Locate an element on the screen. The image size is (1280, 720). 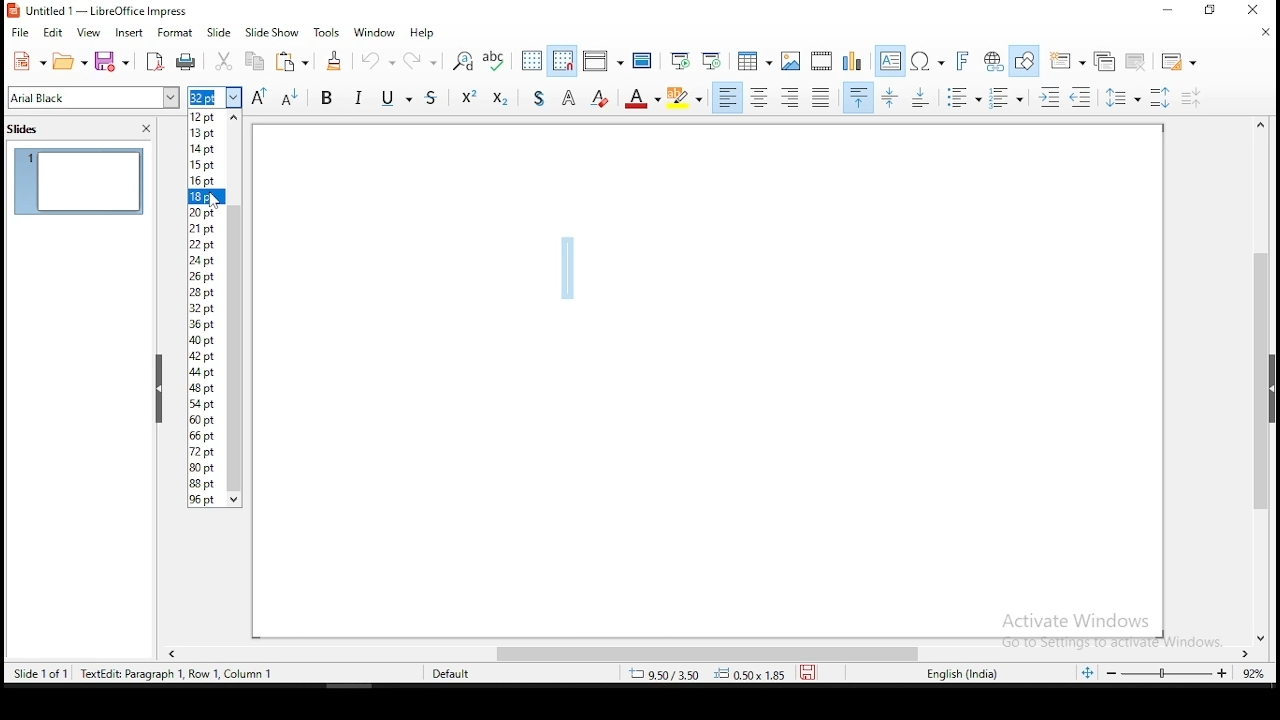
copy is located at coordinates (253, 61).